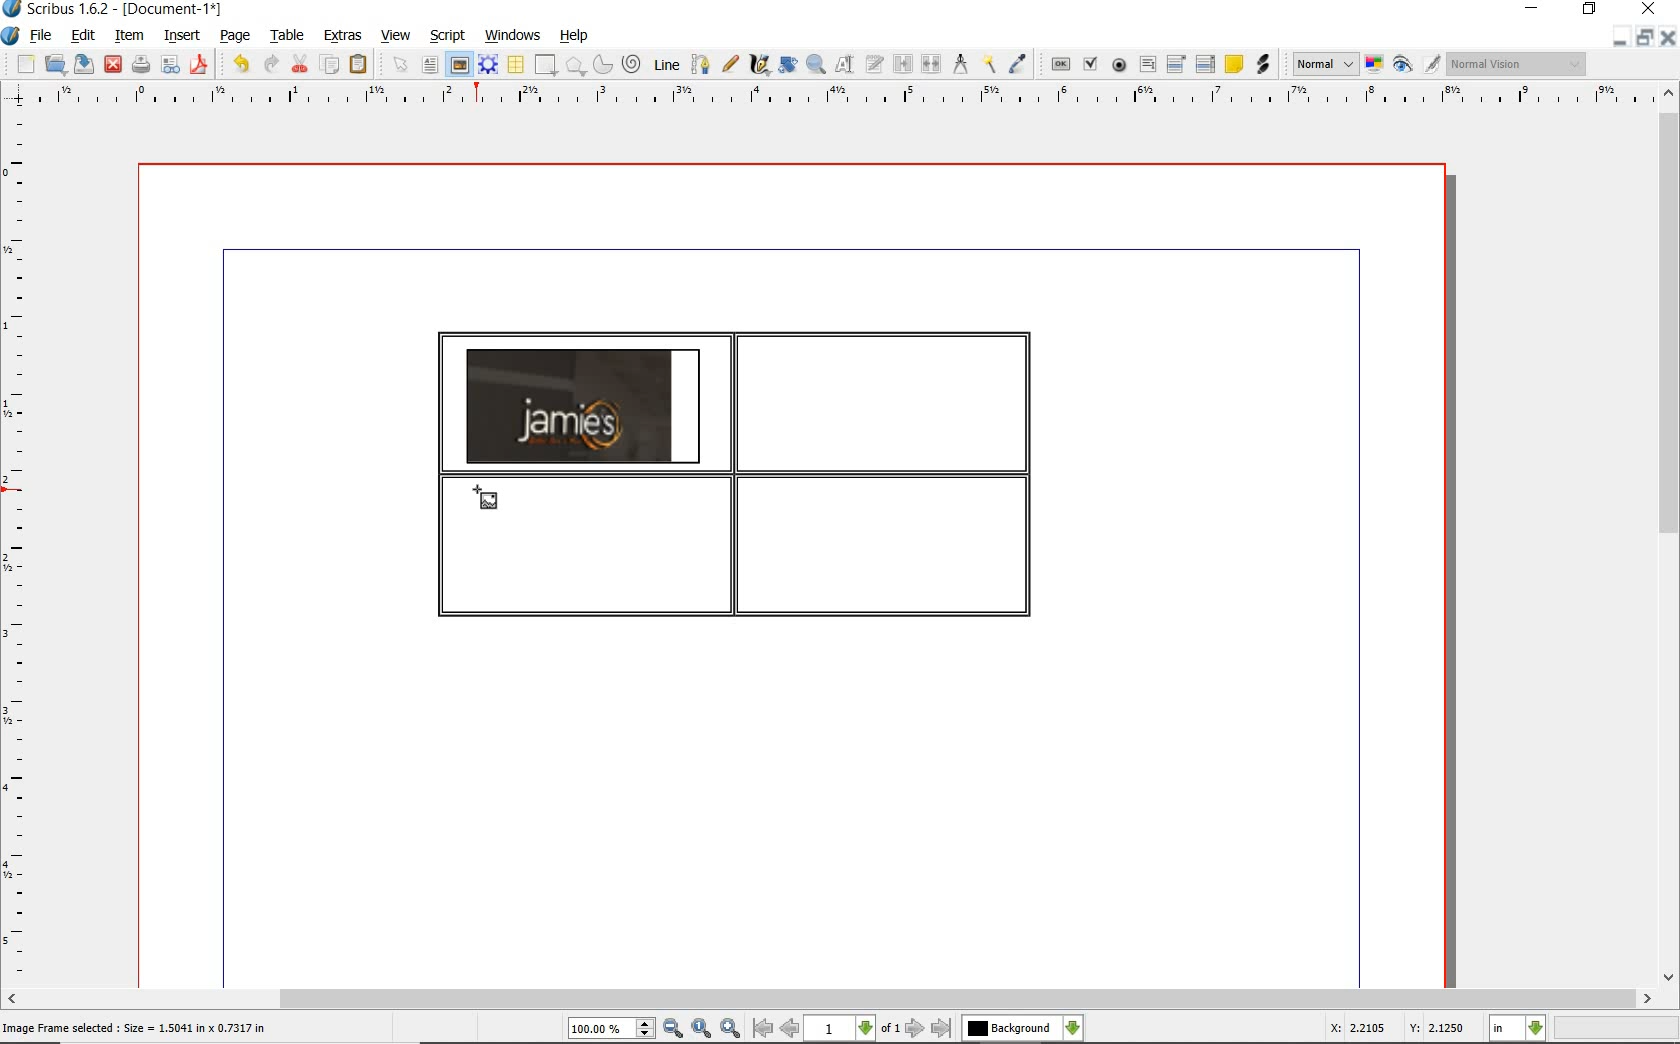  Describe the element at coordinates (1120, 66) in the screenshot. I see `pdf radio box` at that location.